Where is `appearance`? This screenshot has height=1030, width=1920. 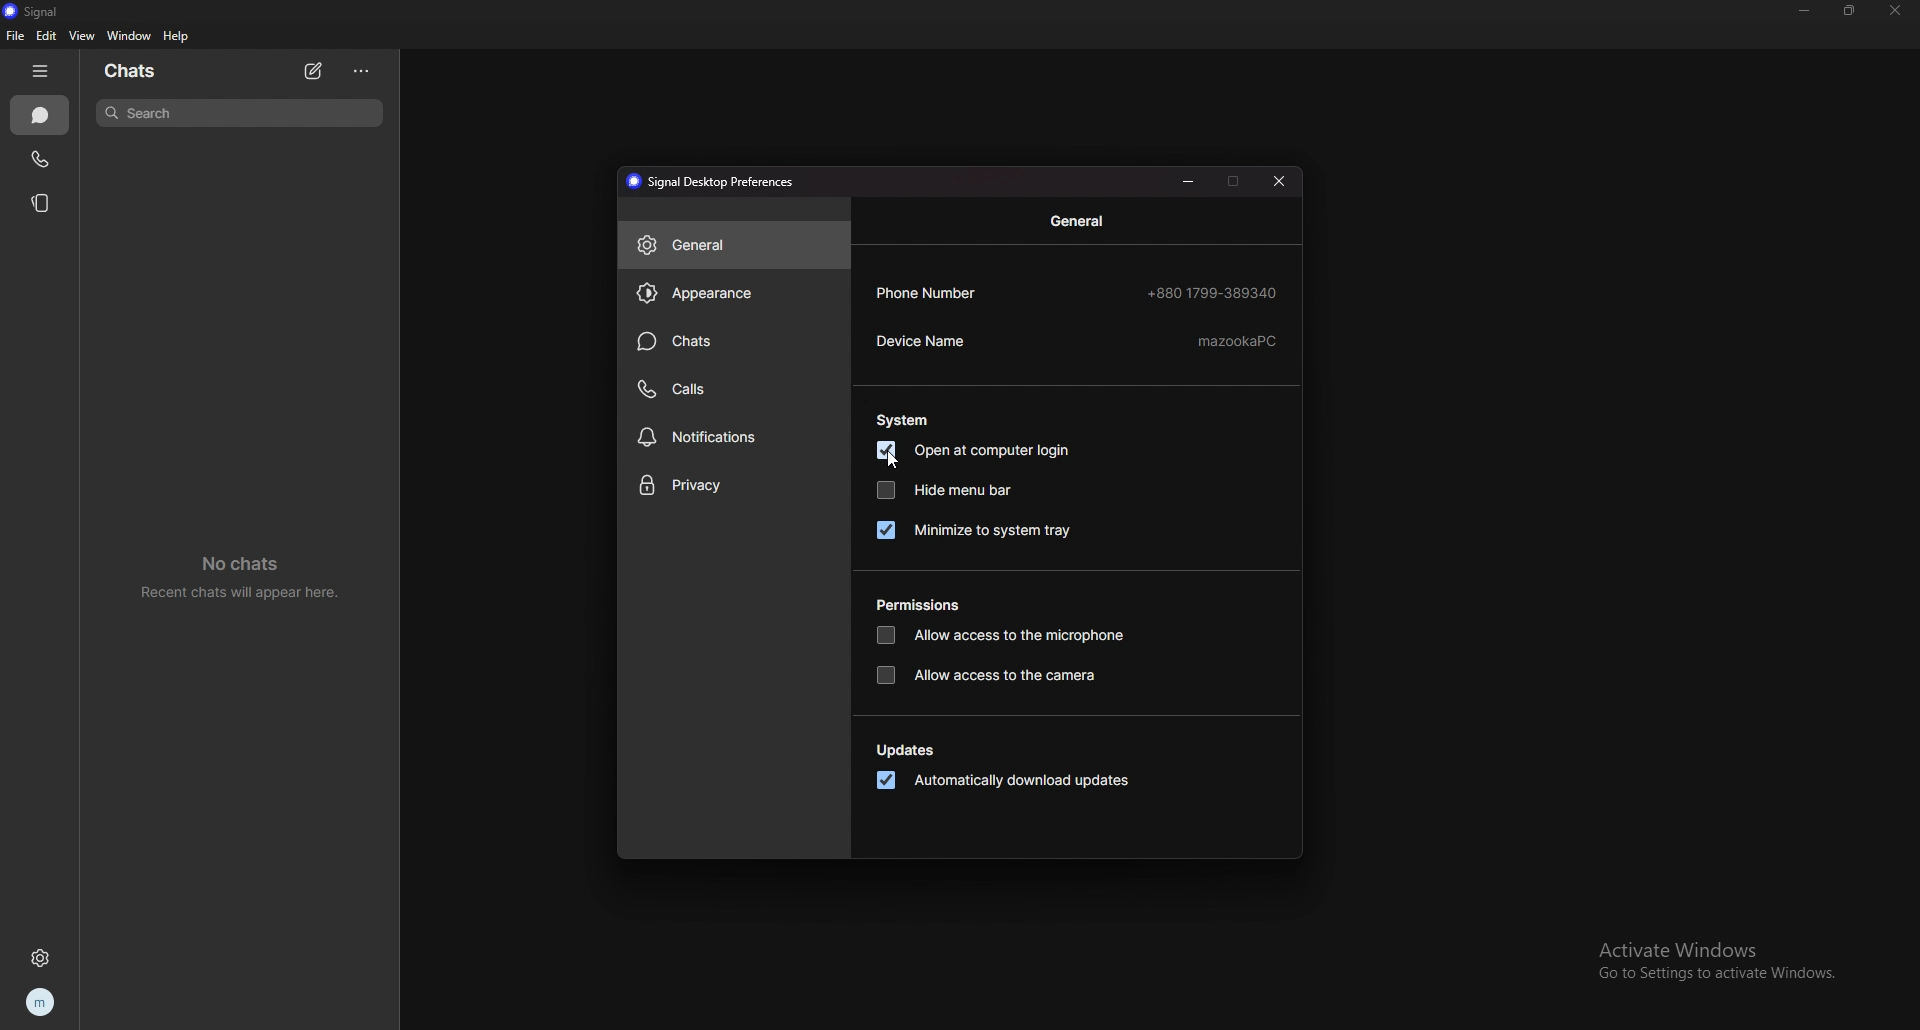 appearance is located at coordinates (734, 292).